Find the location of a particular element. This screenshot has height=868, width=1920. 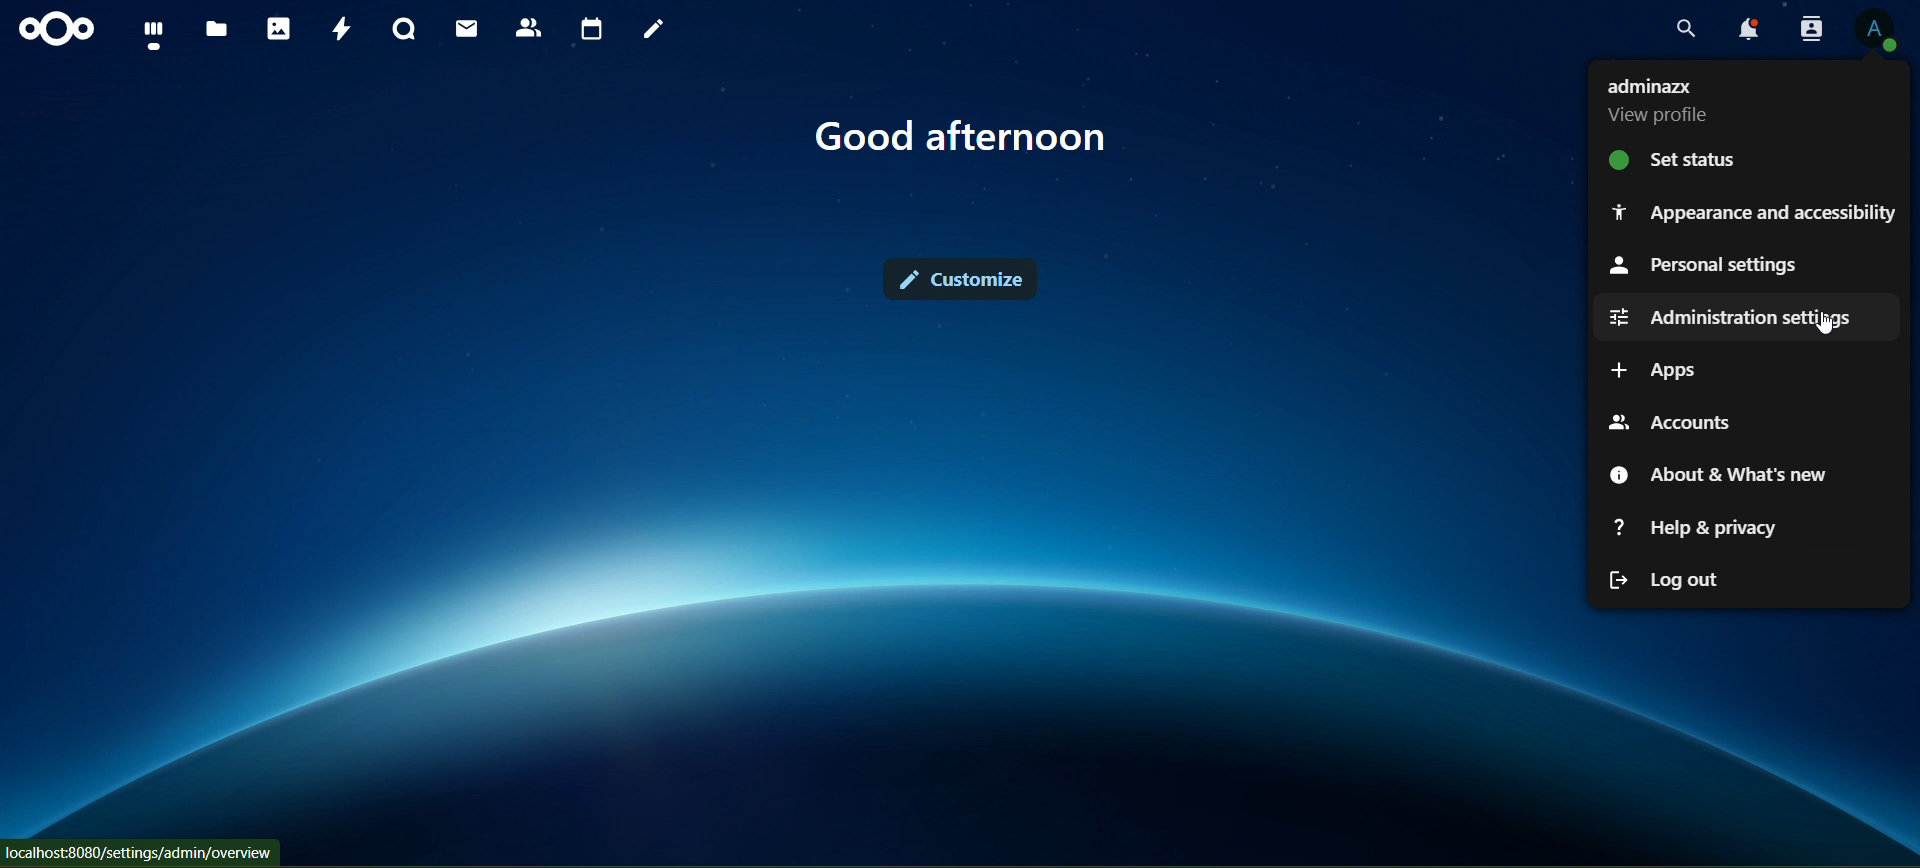

help & privacy is located at coordinates (1700, 527).